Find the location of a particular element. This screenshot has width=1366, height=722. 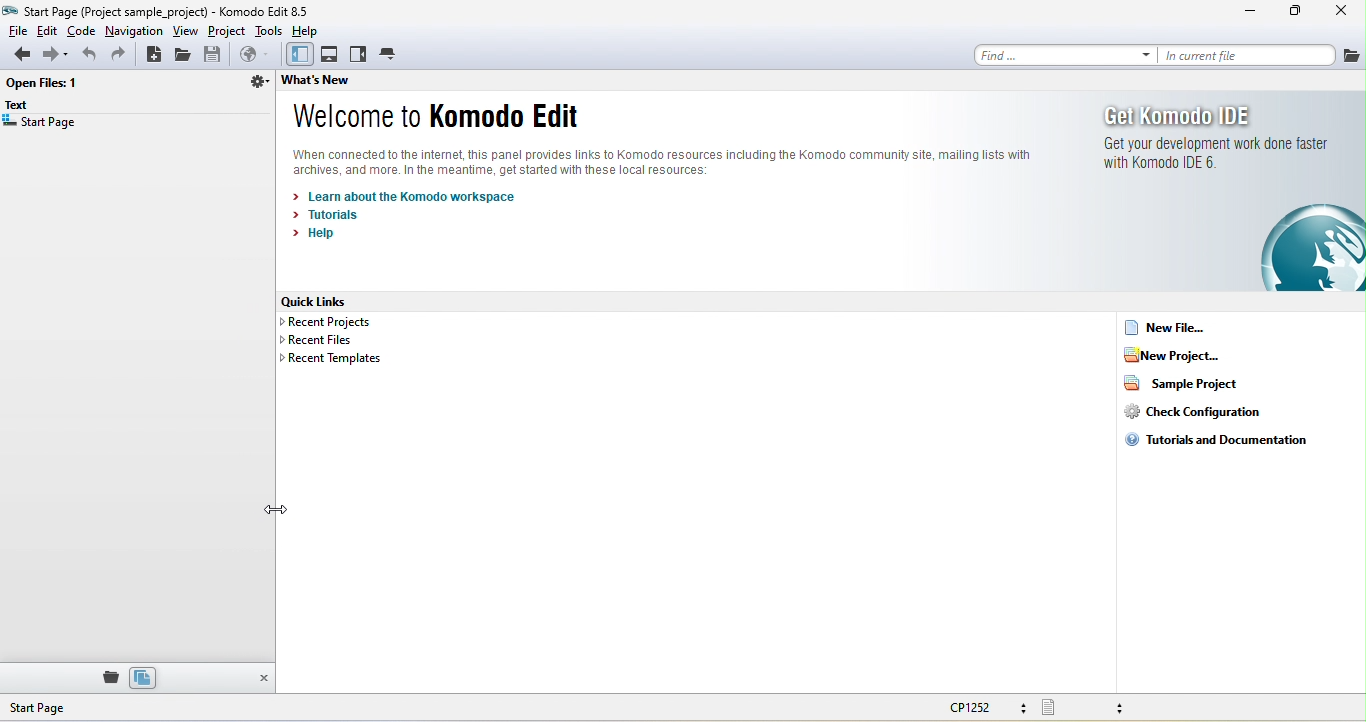

file is located at coordinates (16, 30).